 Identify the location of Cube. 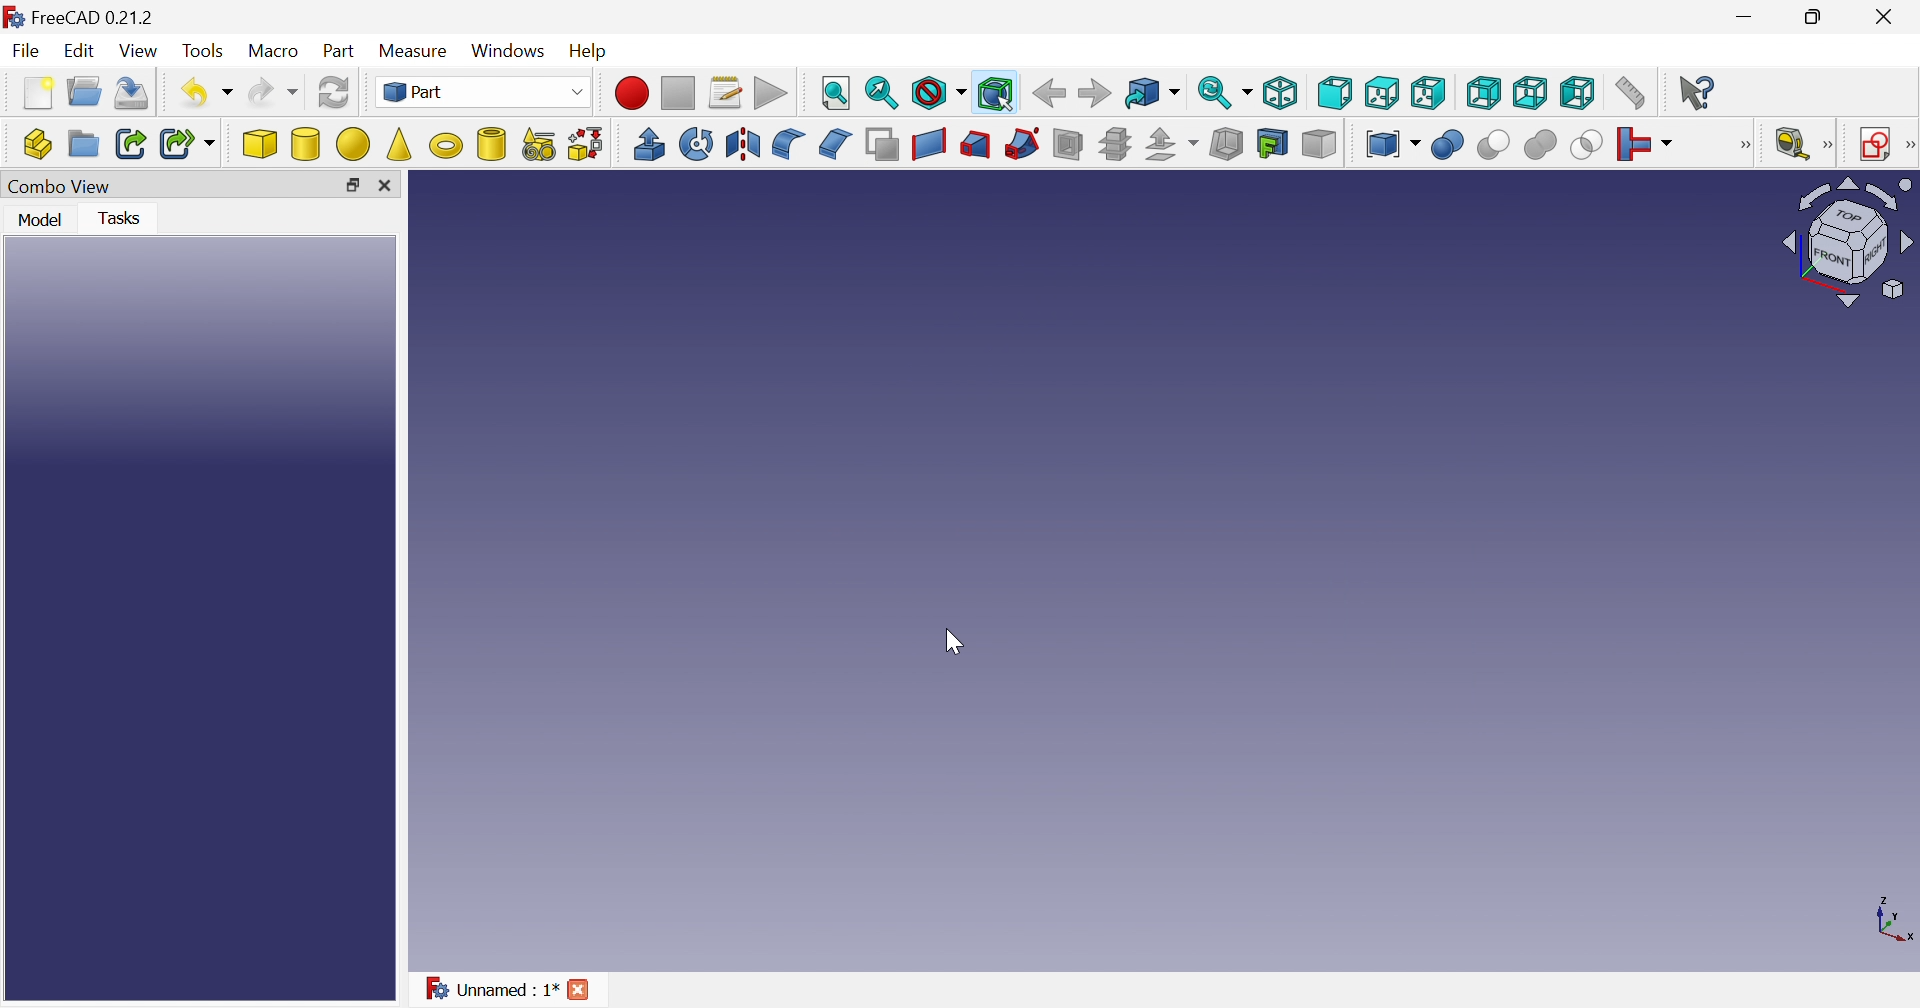
(260, 144).